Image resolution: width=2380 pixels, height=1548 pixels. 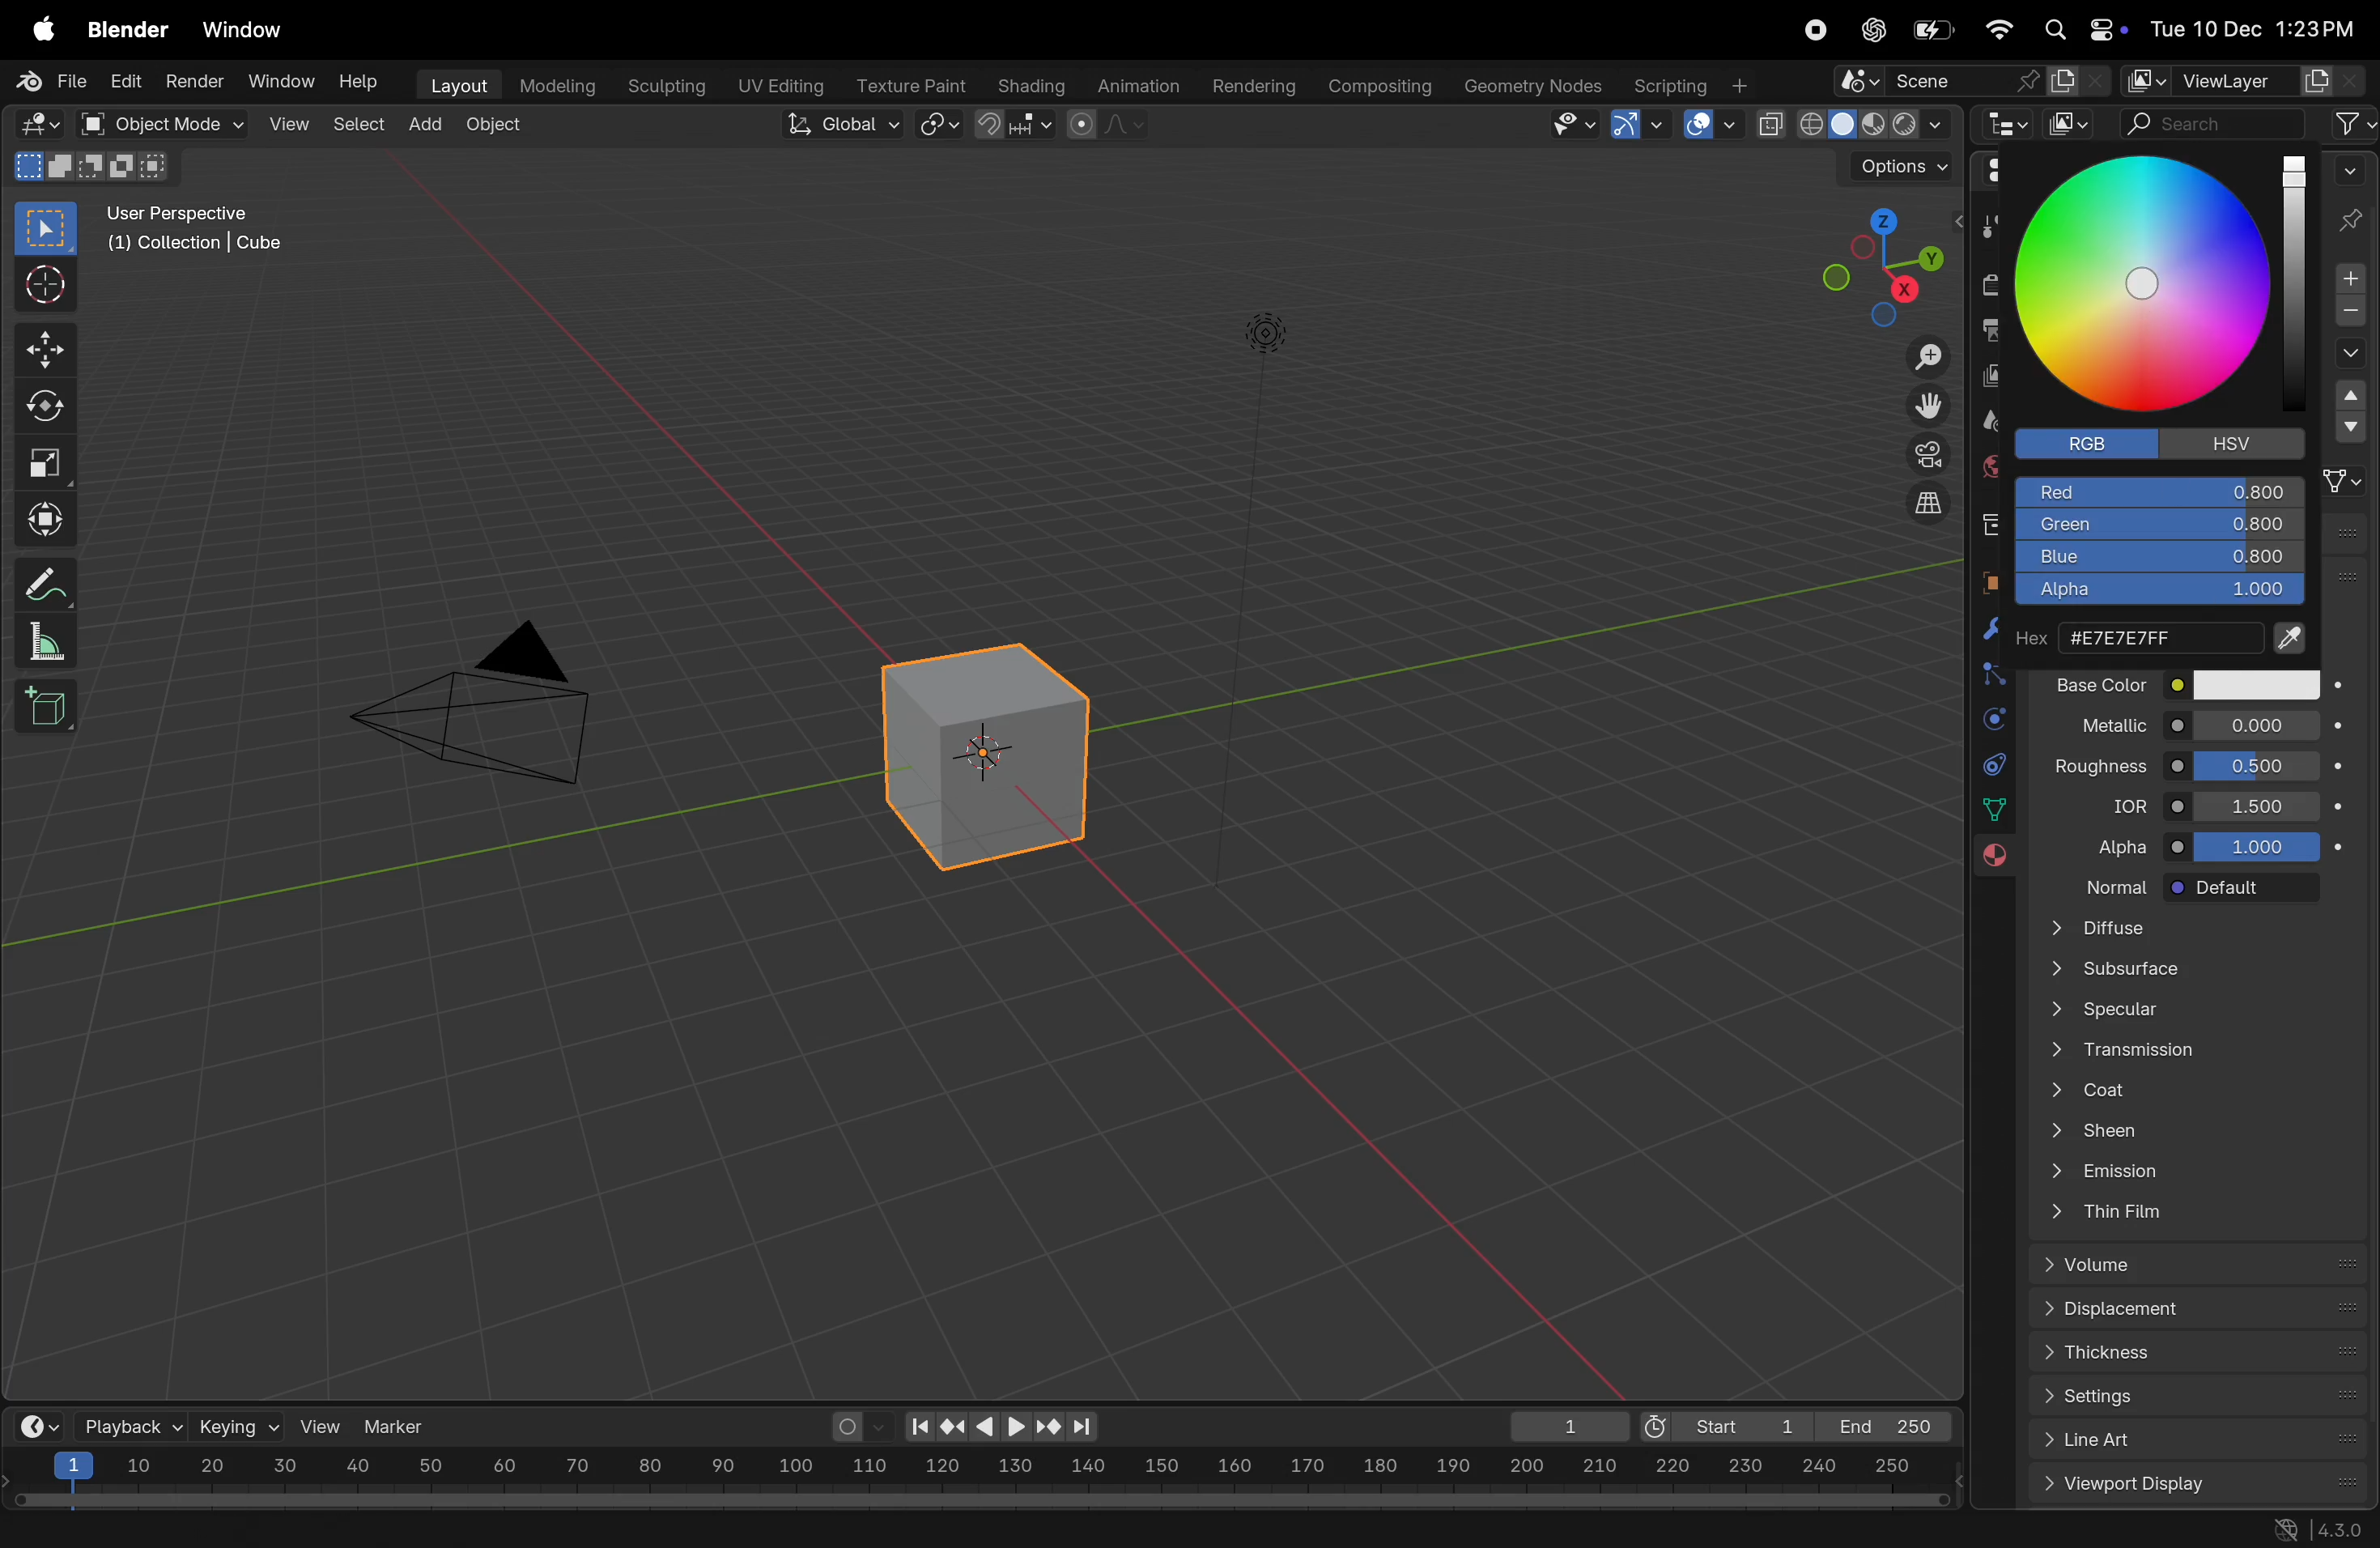 What do you see at coordinates (2353, 123) in the screenshot?
I see `filter` at bounding box center [2353, 123].